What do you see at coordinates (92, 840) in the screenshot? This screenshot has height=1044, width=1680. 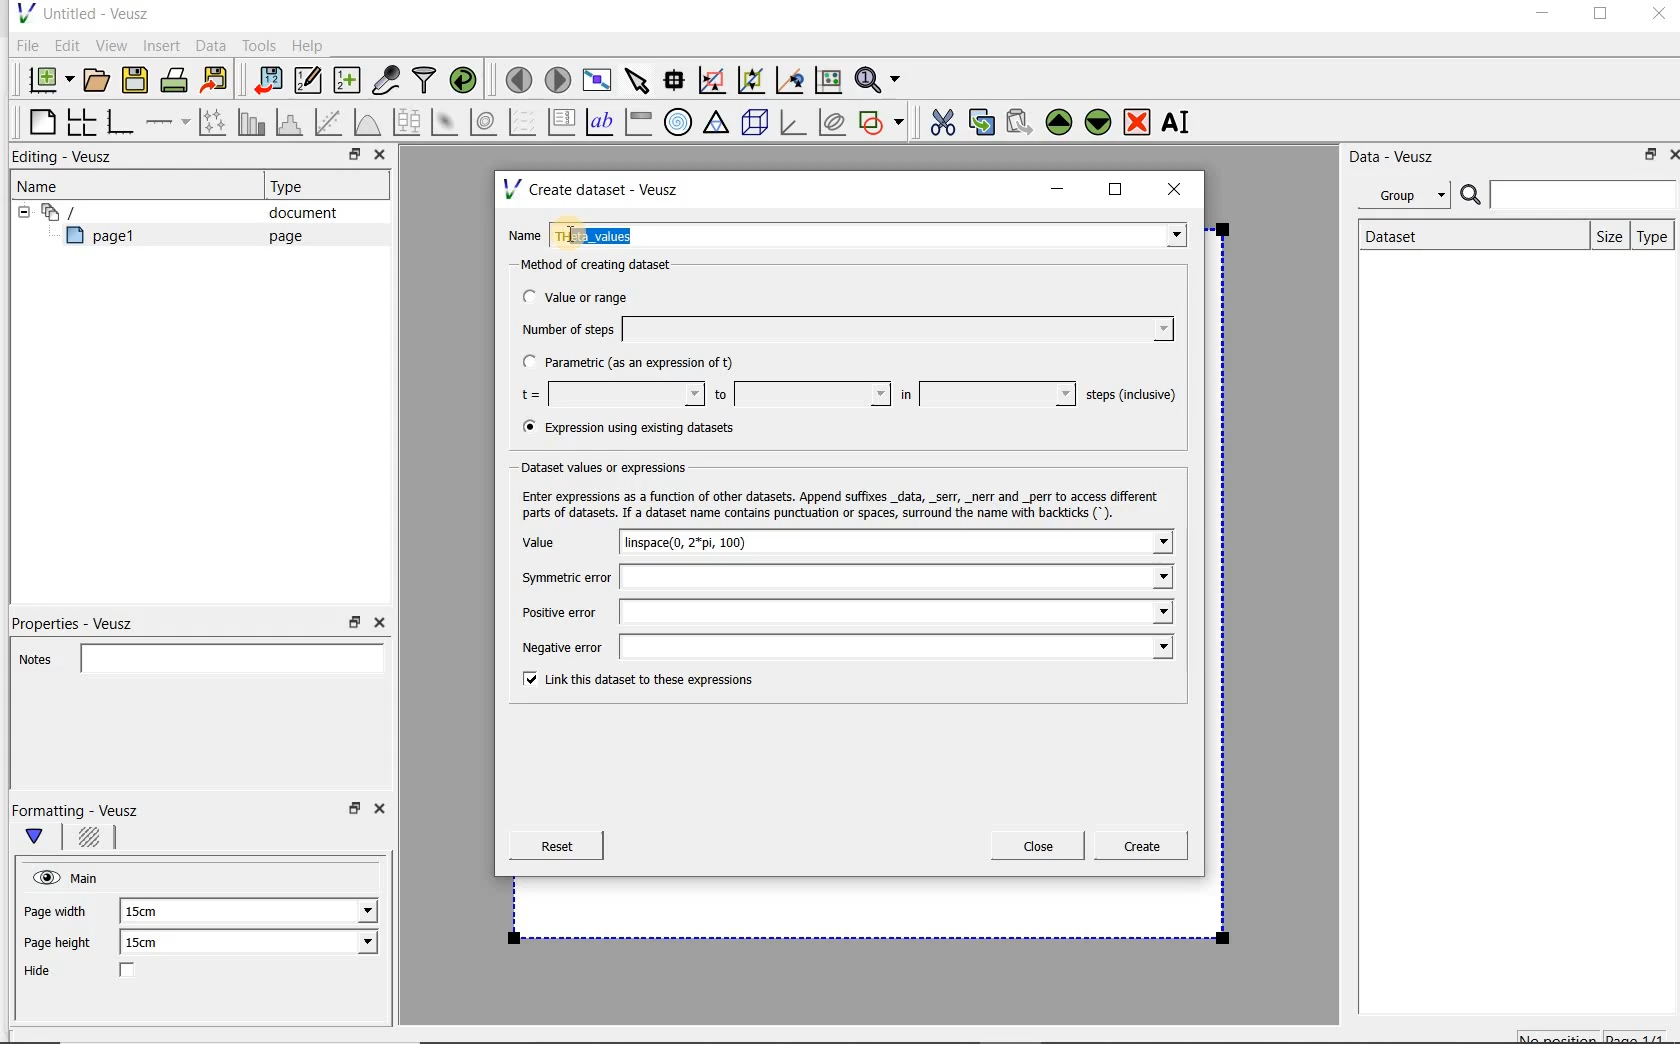 I see `Background` at bounding box center [92, 840].